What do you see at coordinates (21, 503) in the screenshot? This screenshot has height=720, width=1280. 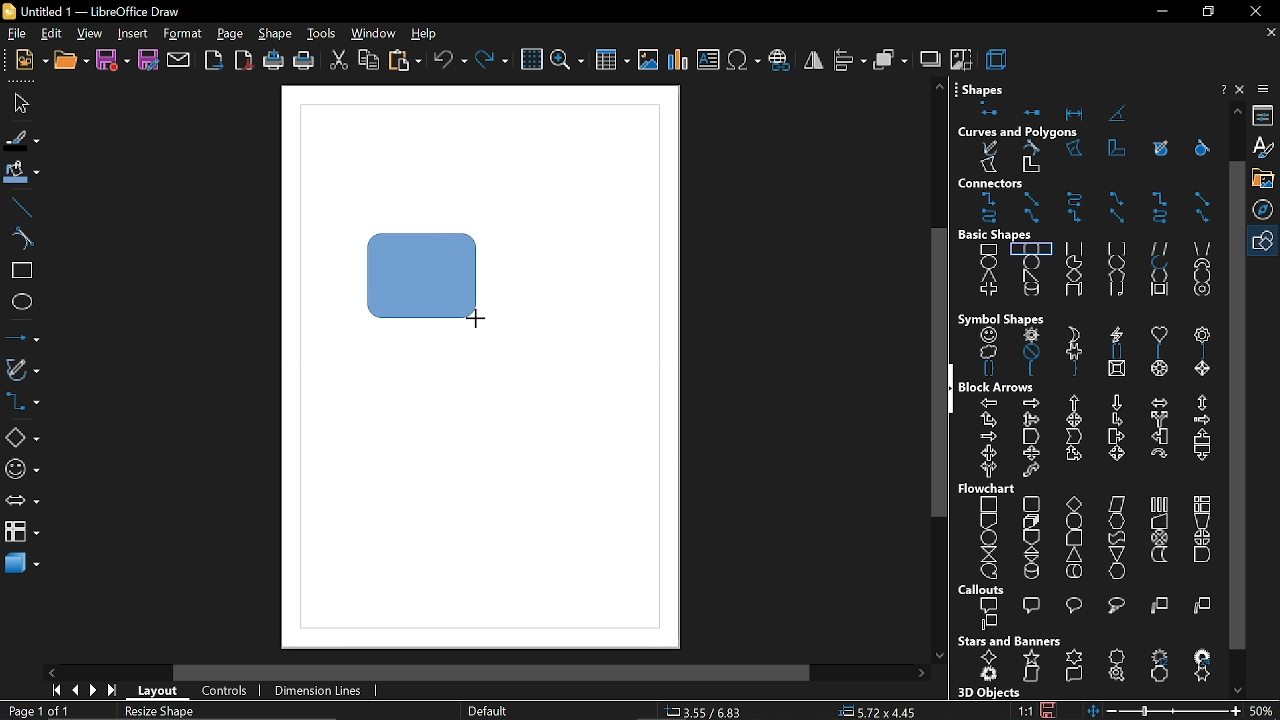 I see `arrows` at bounding box center [21, 503].